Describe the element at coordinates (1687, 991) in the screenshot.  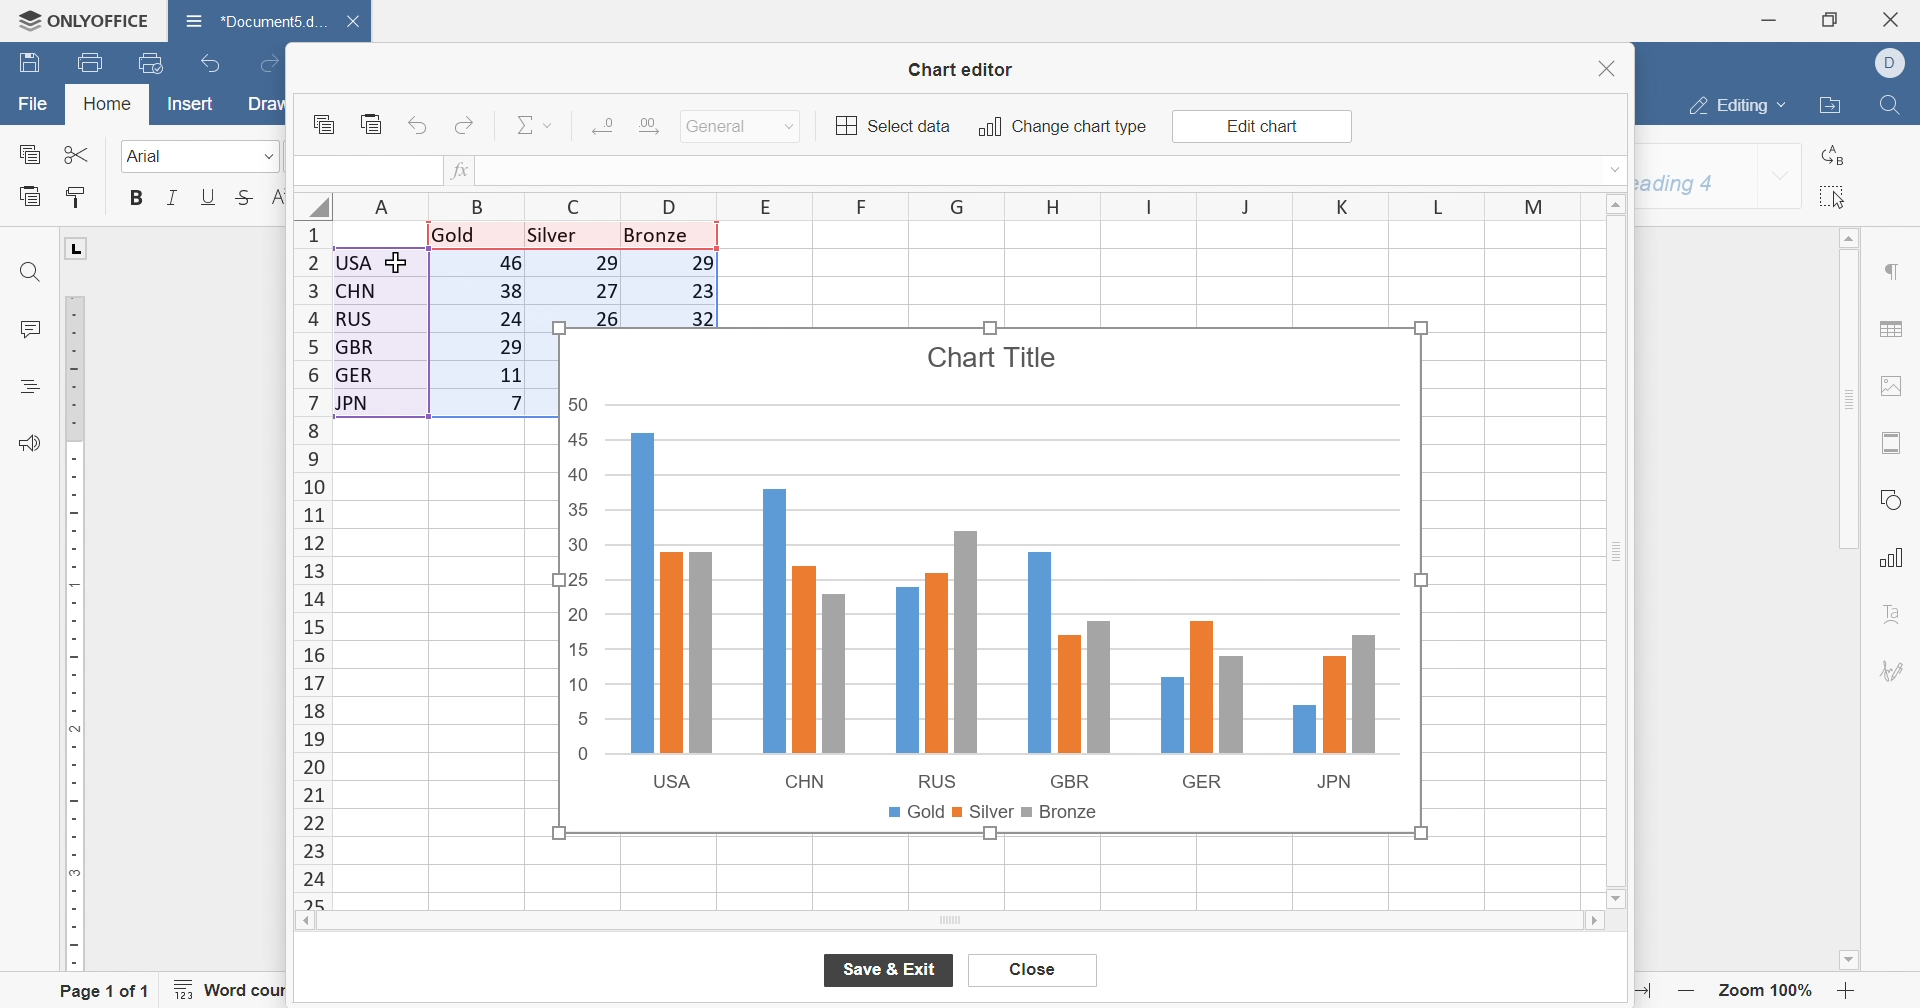
I see `zoom out` at that location.